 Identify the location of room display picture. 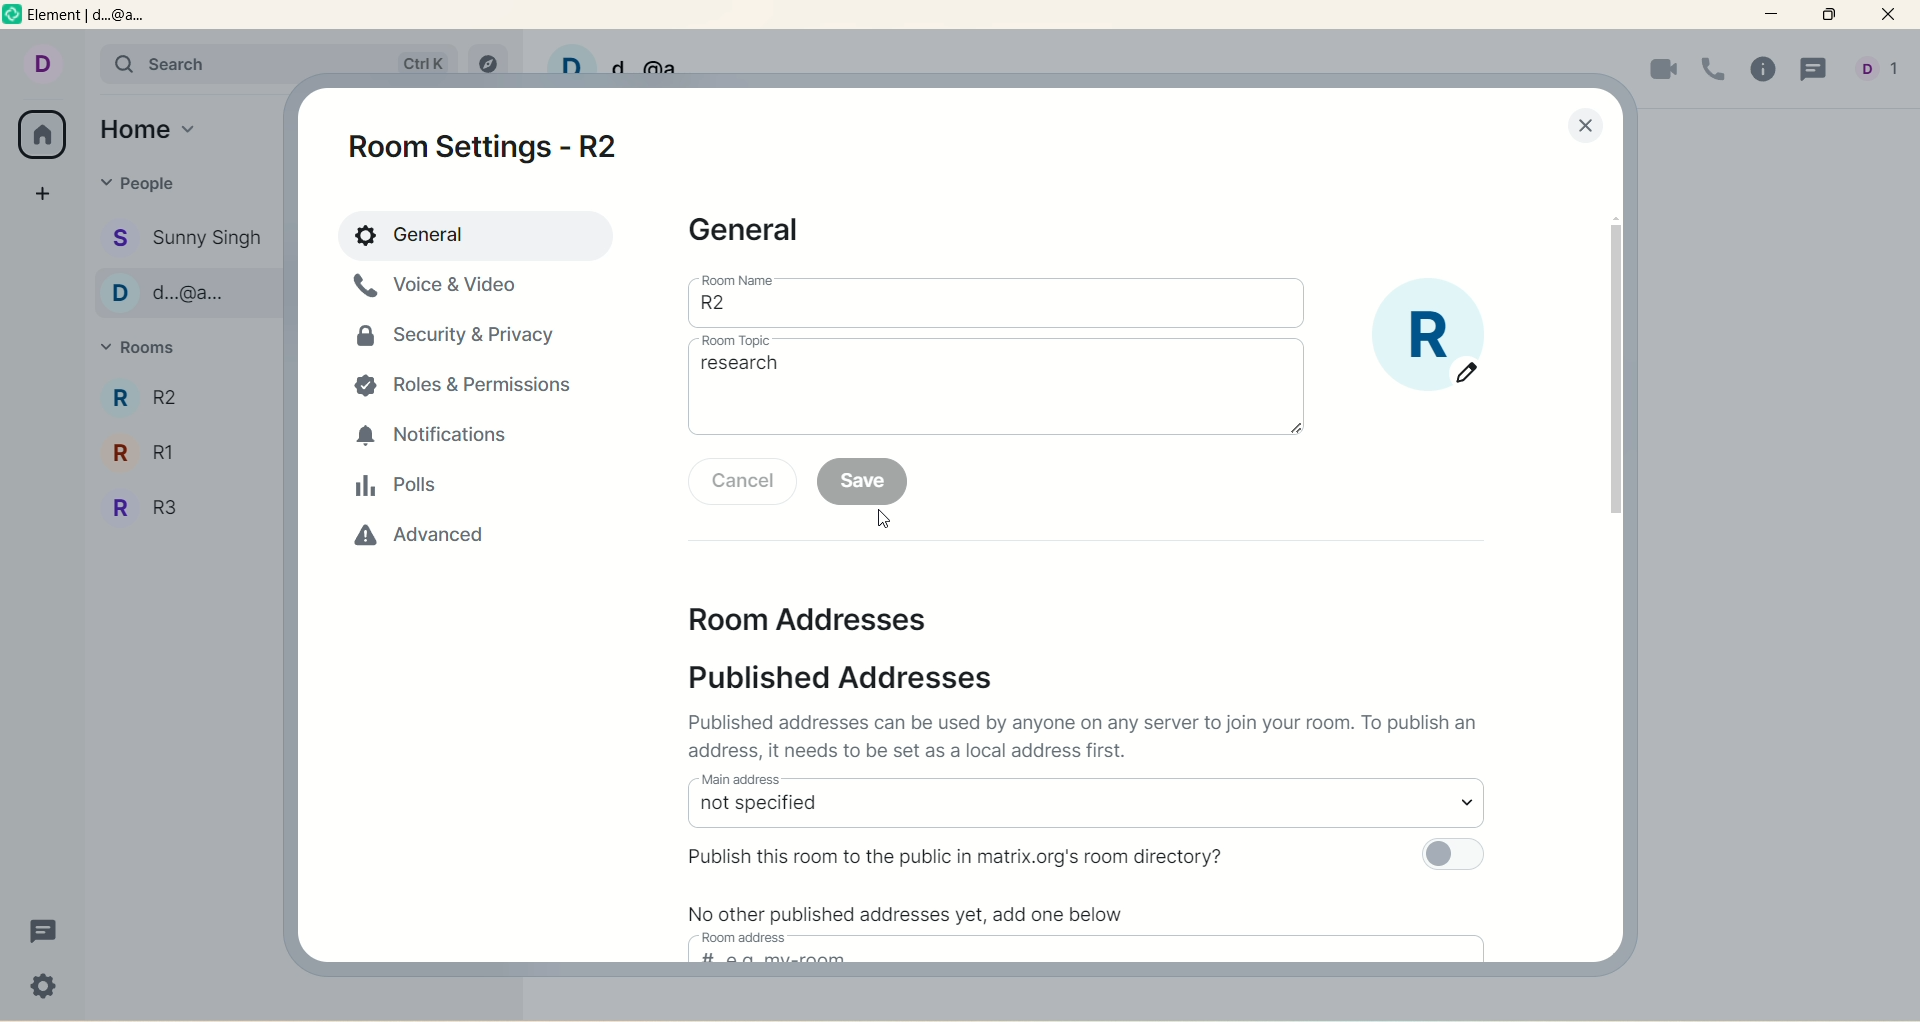
(1431, 337).